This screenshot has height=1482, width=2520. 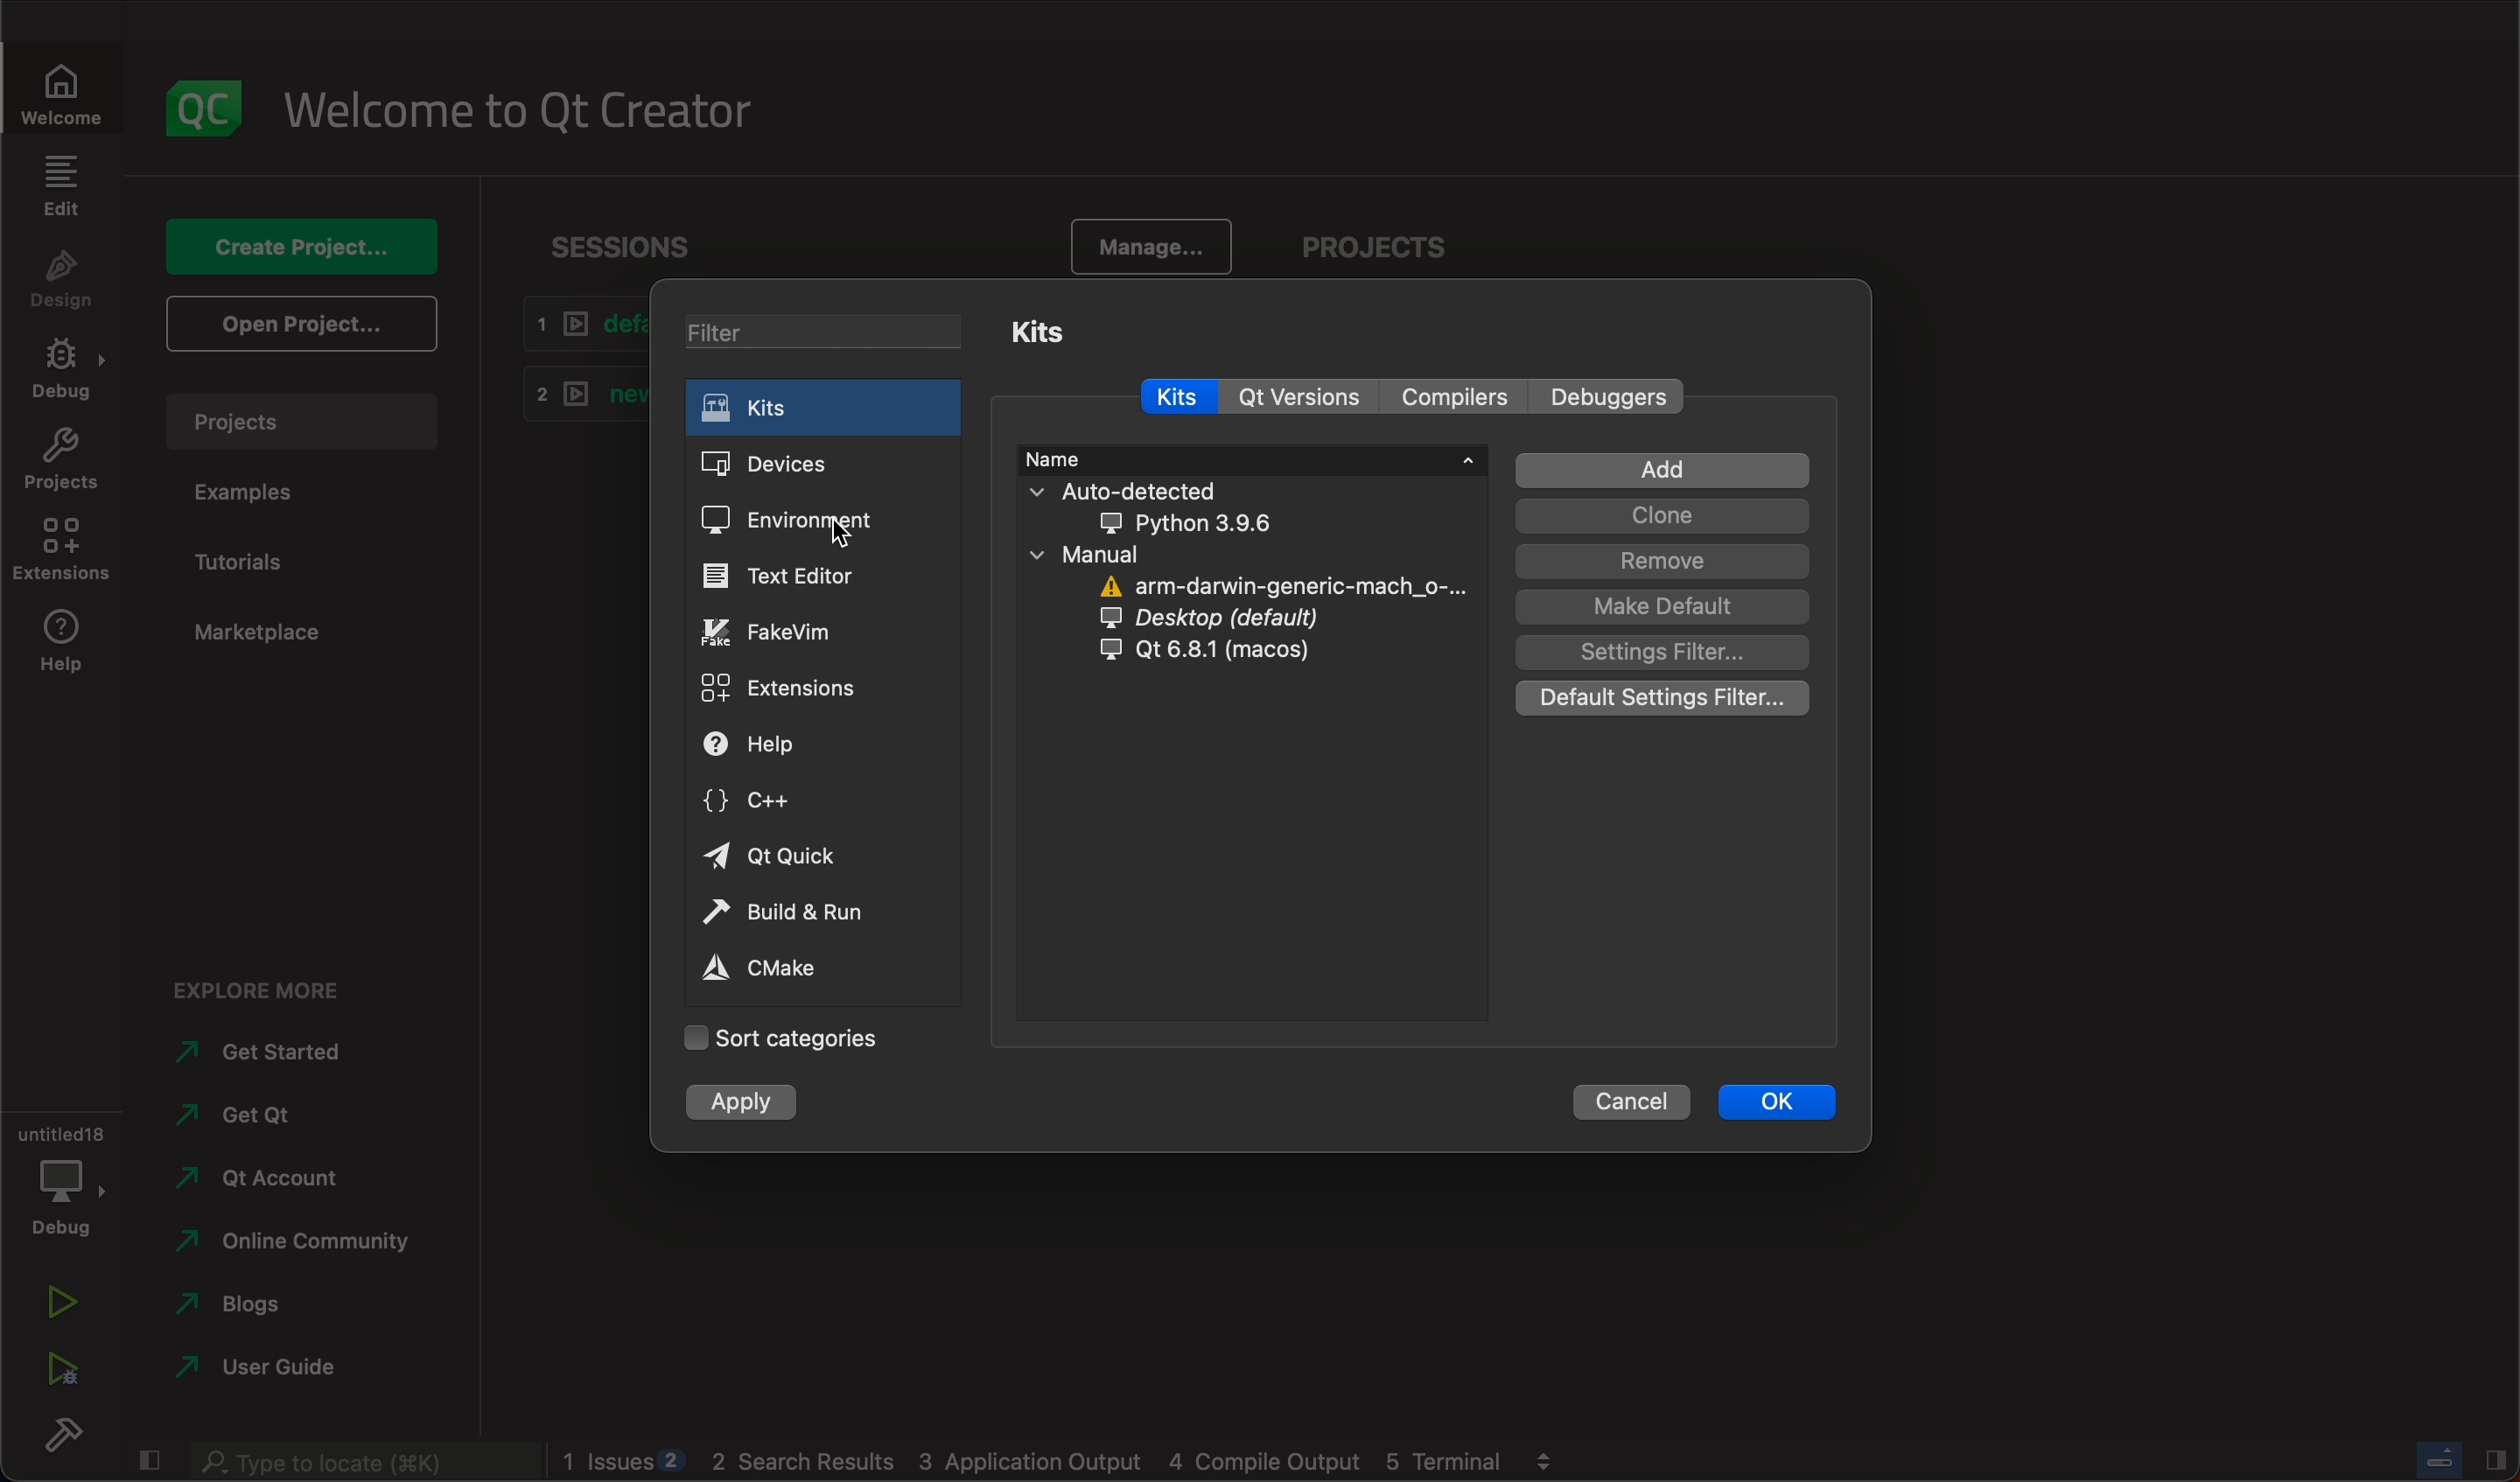 What do you see at coordinates (303, 325) in the screenshot?
I see `open` at bounding box center [303, 325].